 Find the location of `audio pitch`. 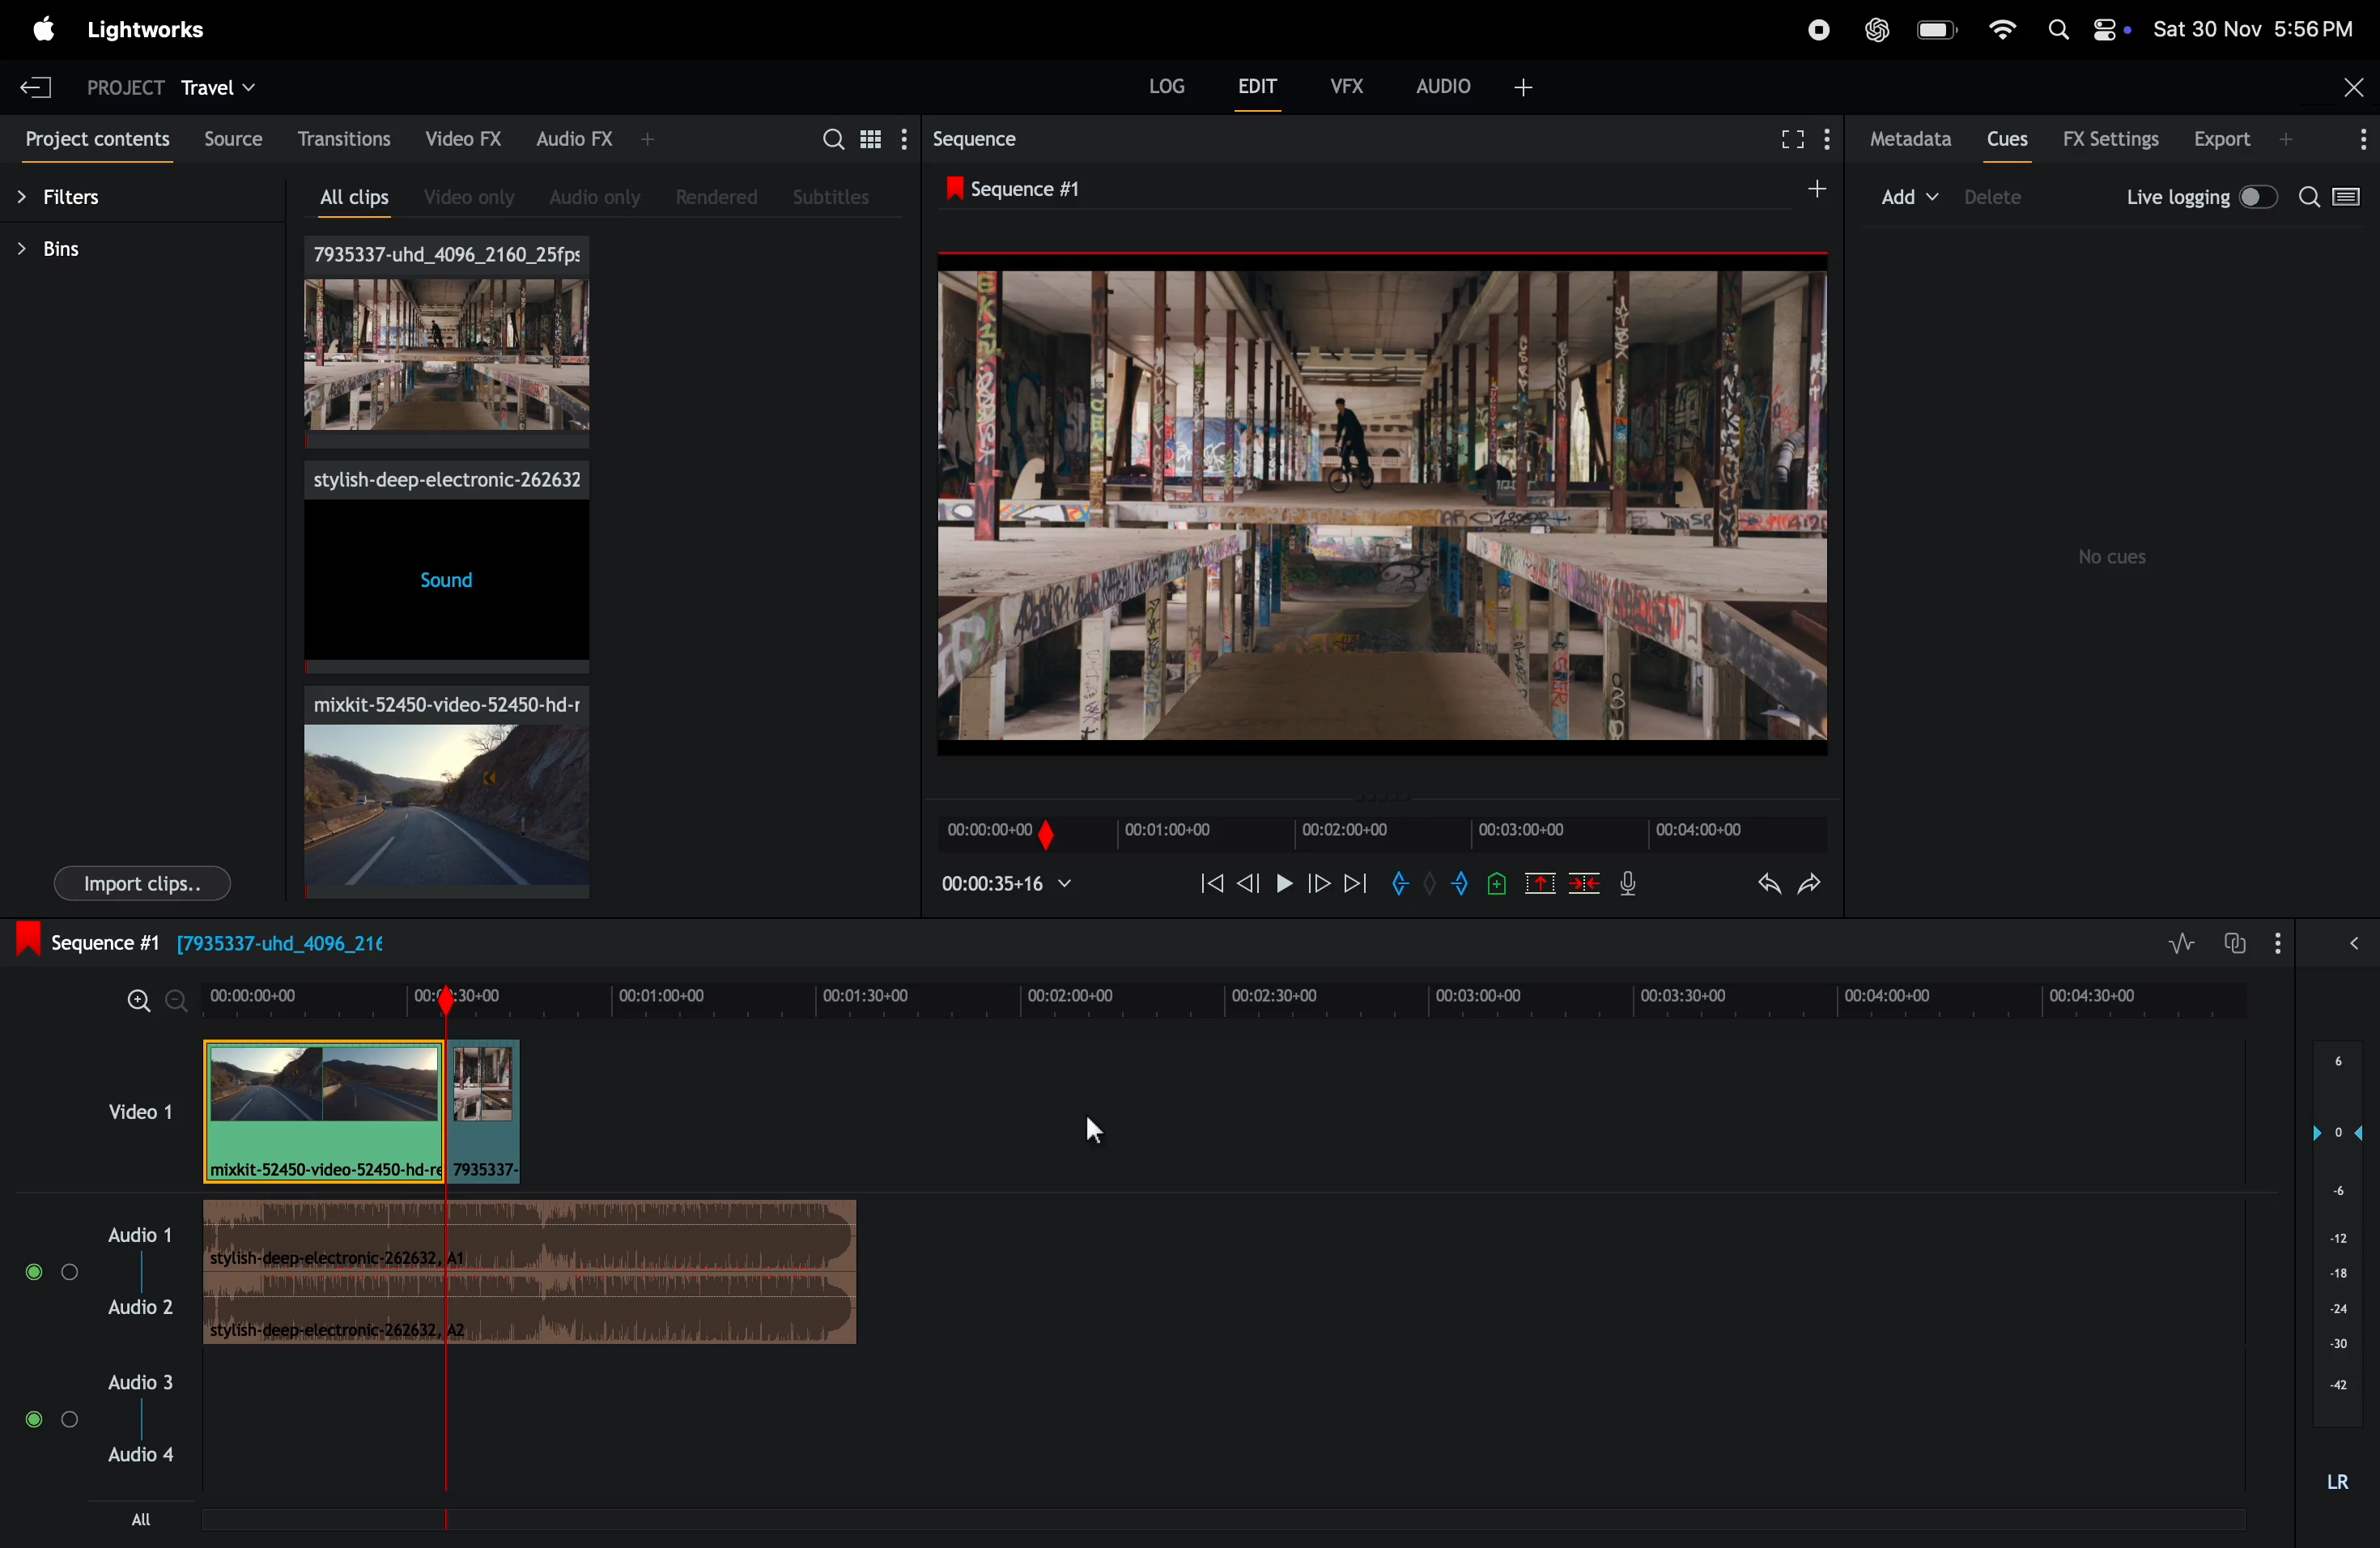

audio pitch is located at coordinates (2343, 1269).